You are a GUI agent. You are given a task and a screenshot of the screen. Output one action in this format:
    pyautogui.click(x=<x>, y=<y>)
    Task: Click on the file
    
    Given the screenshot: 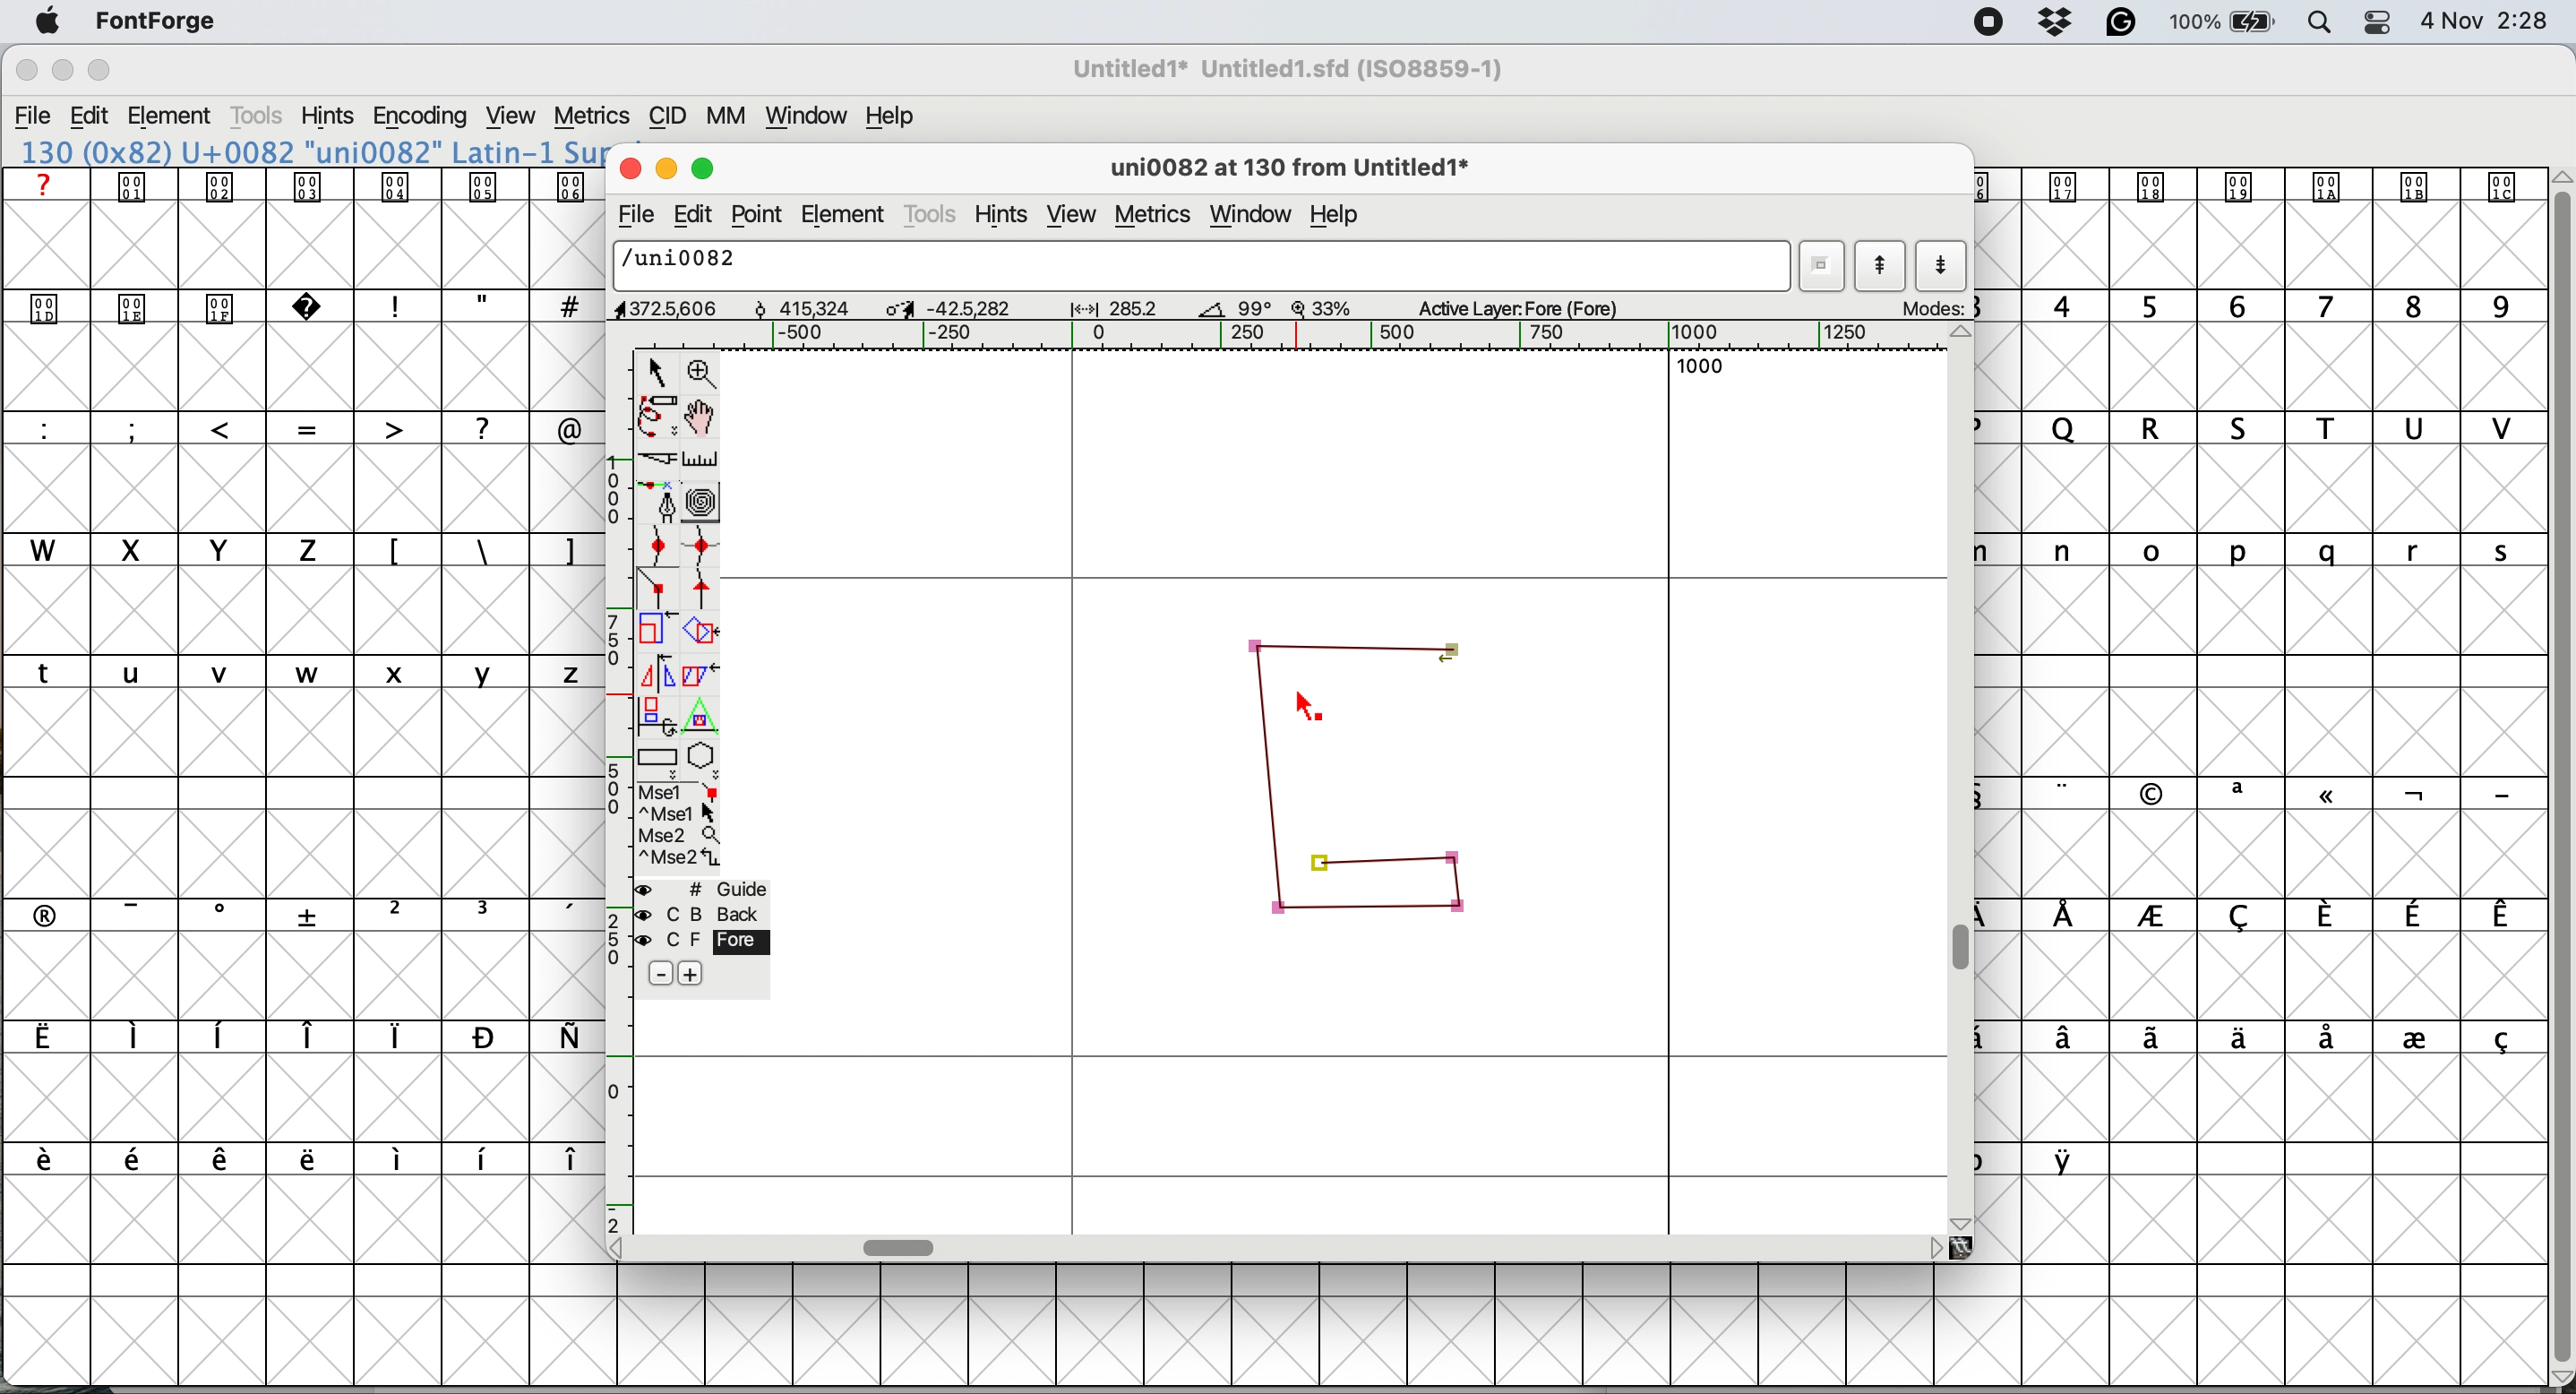 What is the action you would take?
    pyautogui.click(x=633, y=215)
    